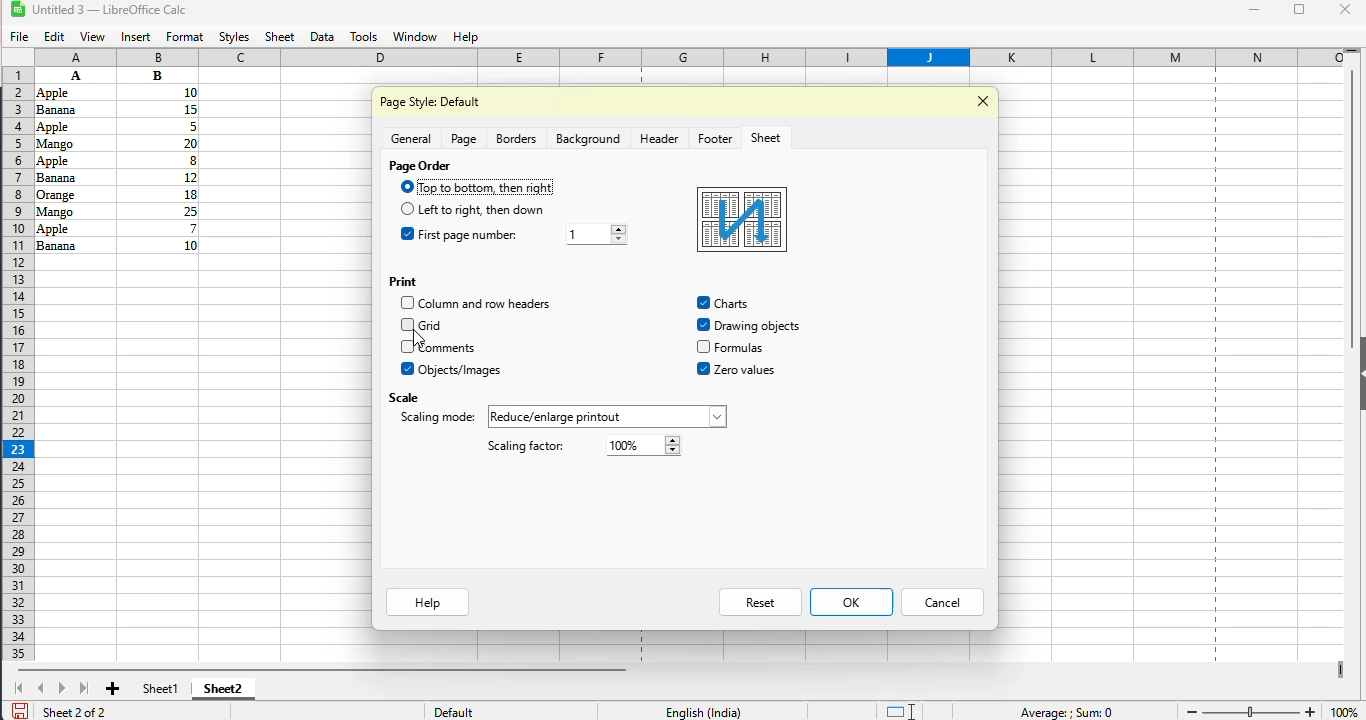 The image size is (1366, 720). What do you see at coordinates (1254, 10) in the screenshot?
I see `minimize` at bounding box center [1254, 10].